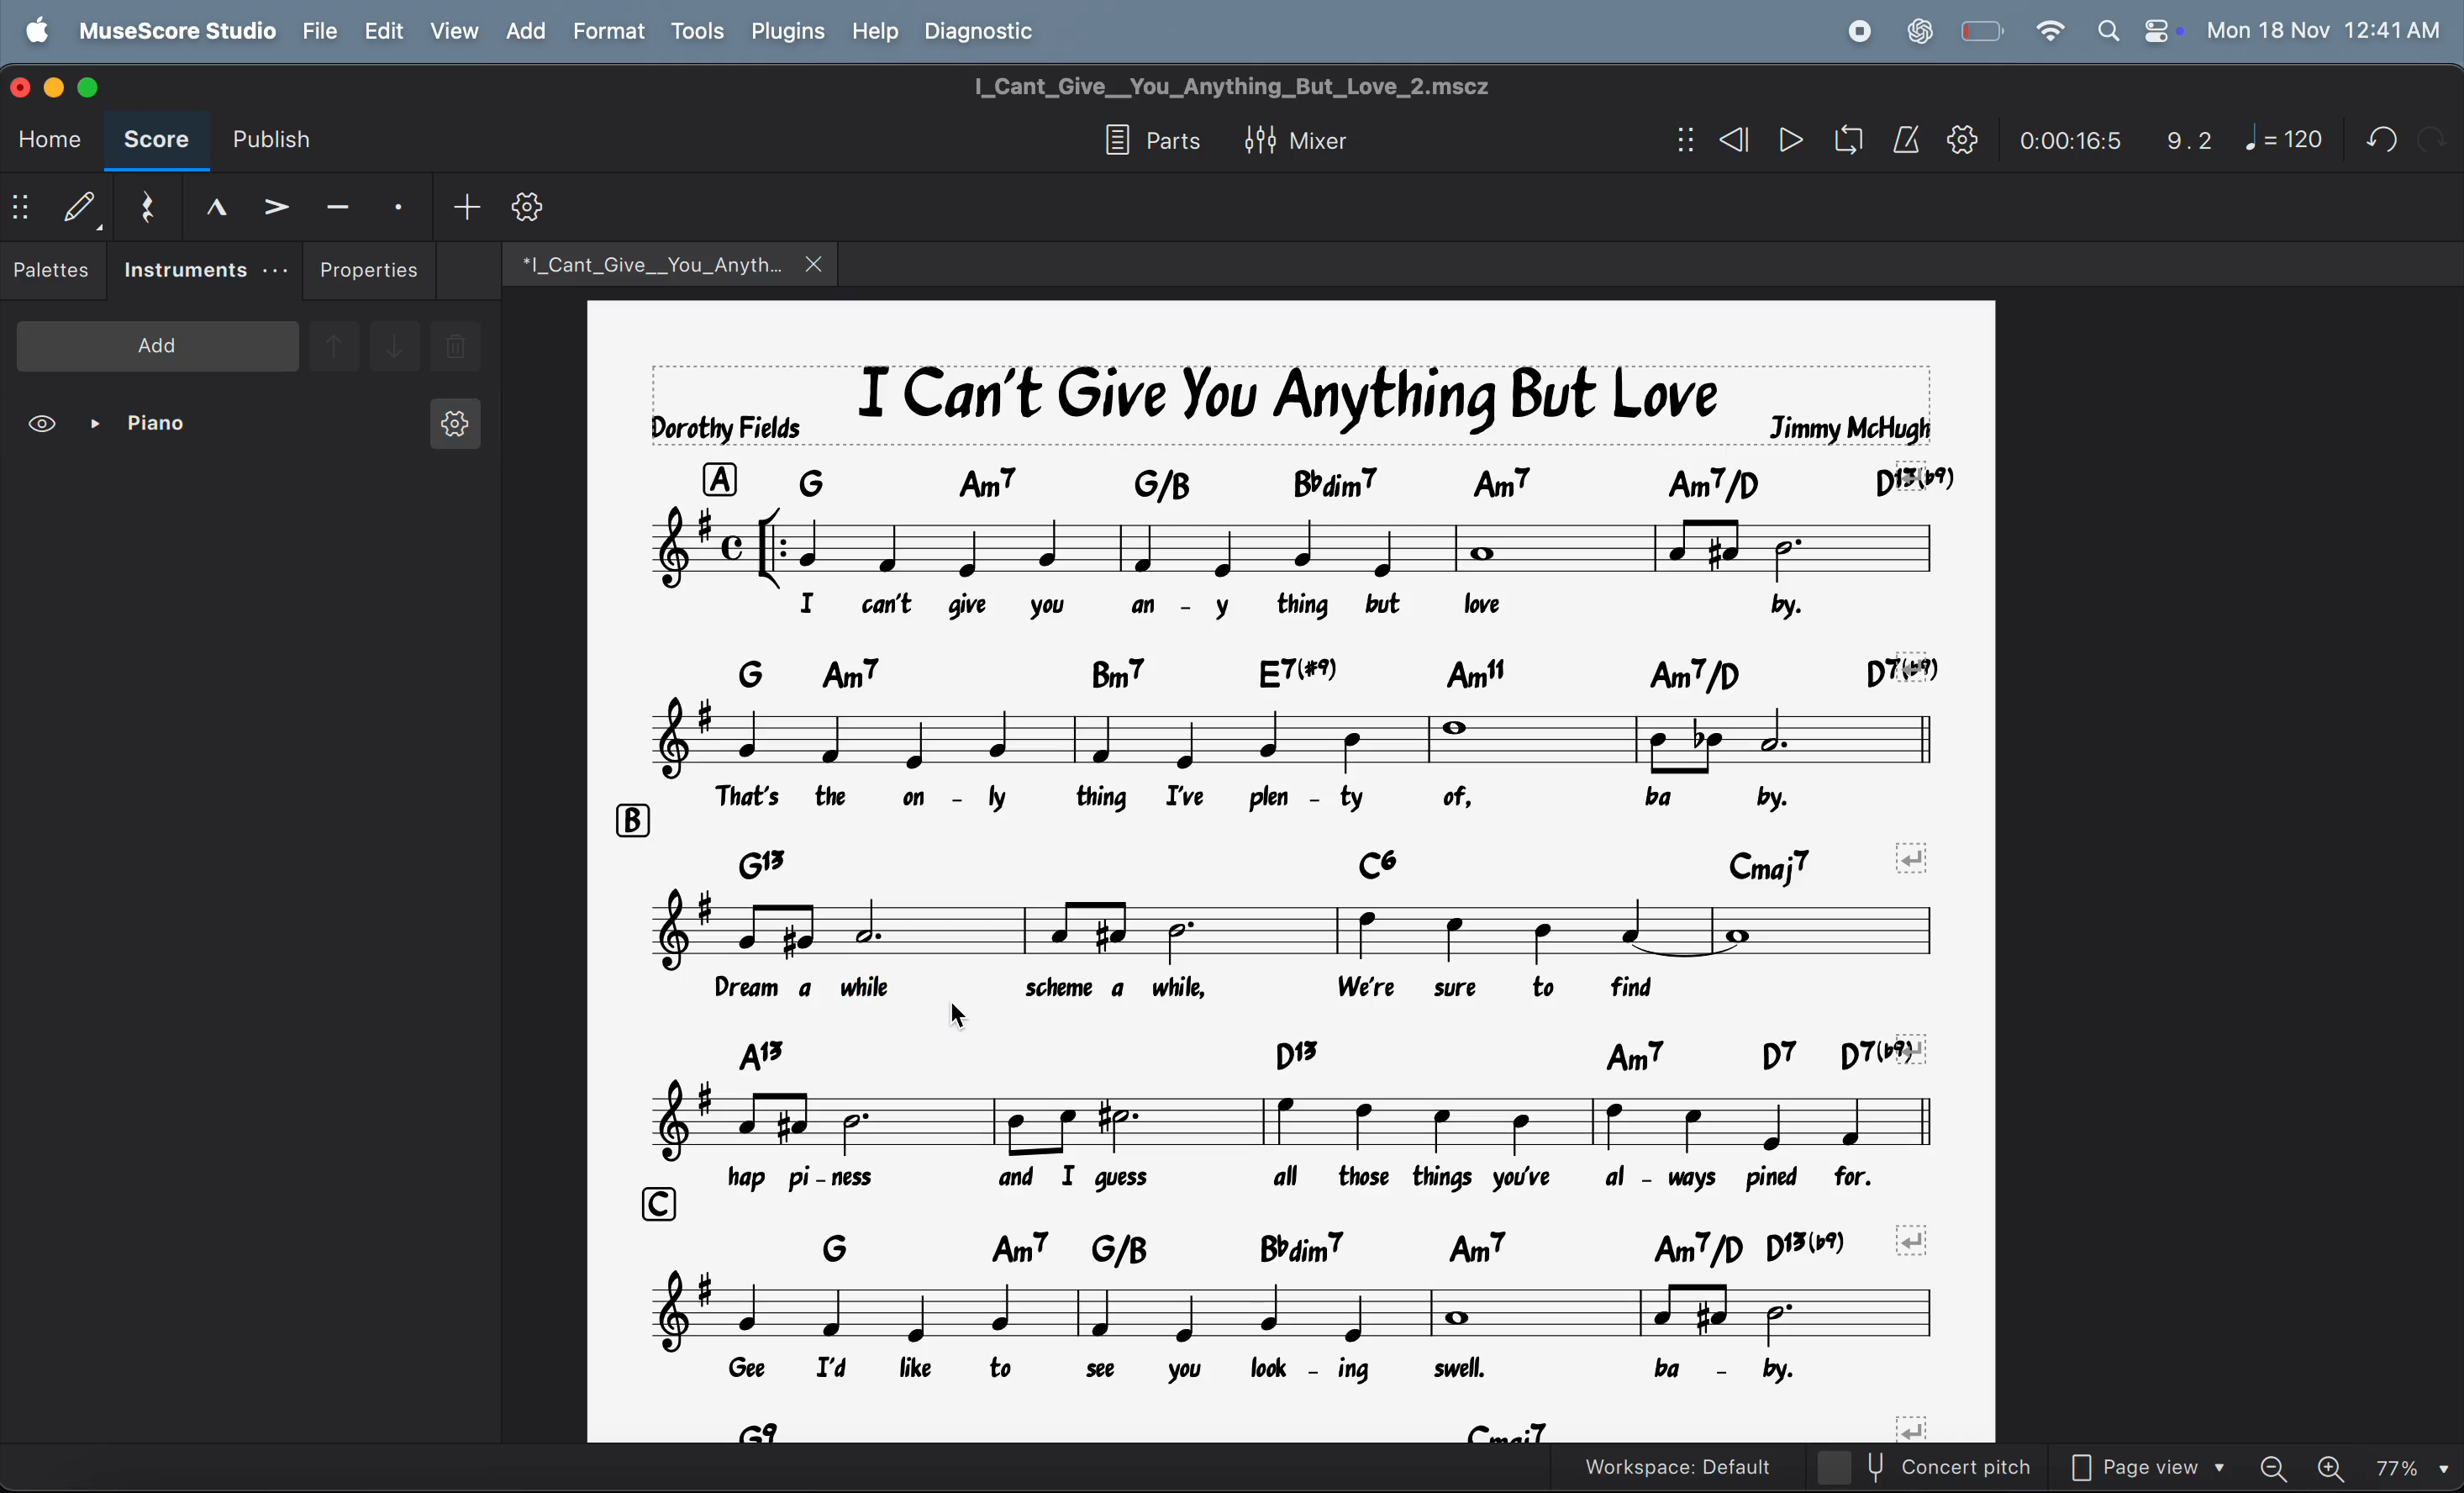  I want to click on lyrics, so click(1242, 991).